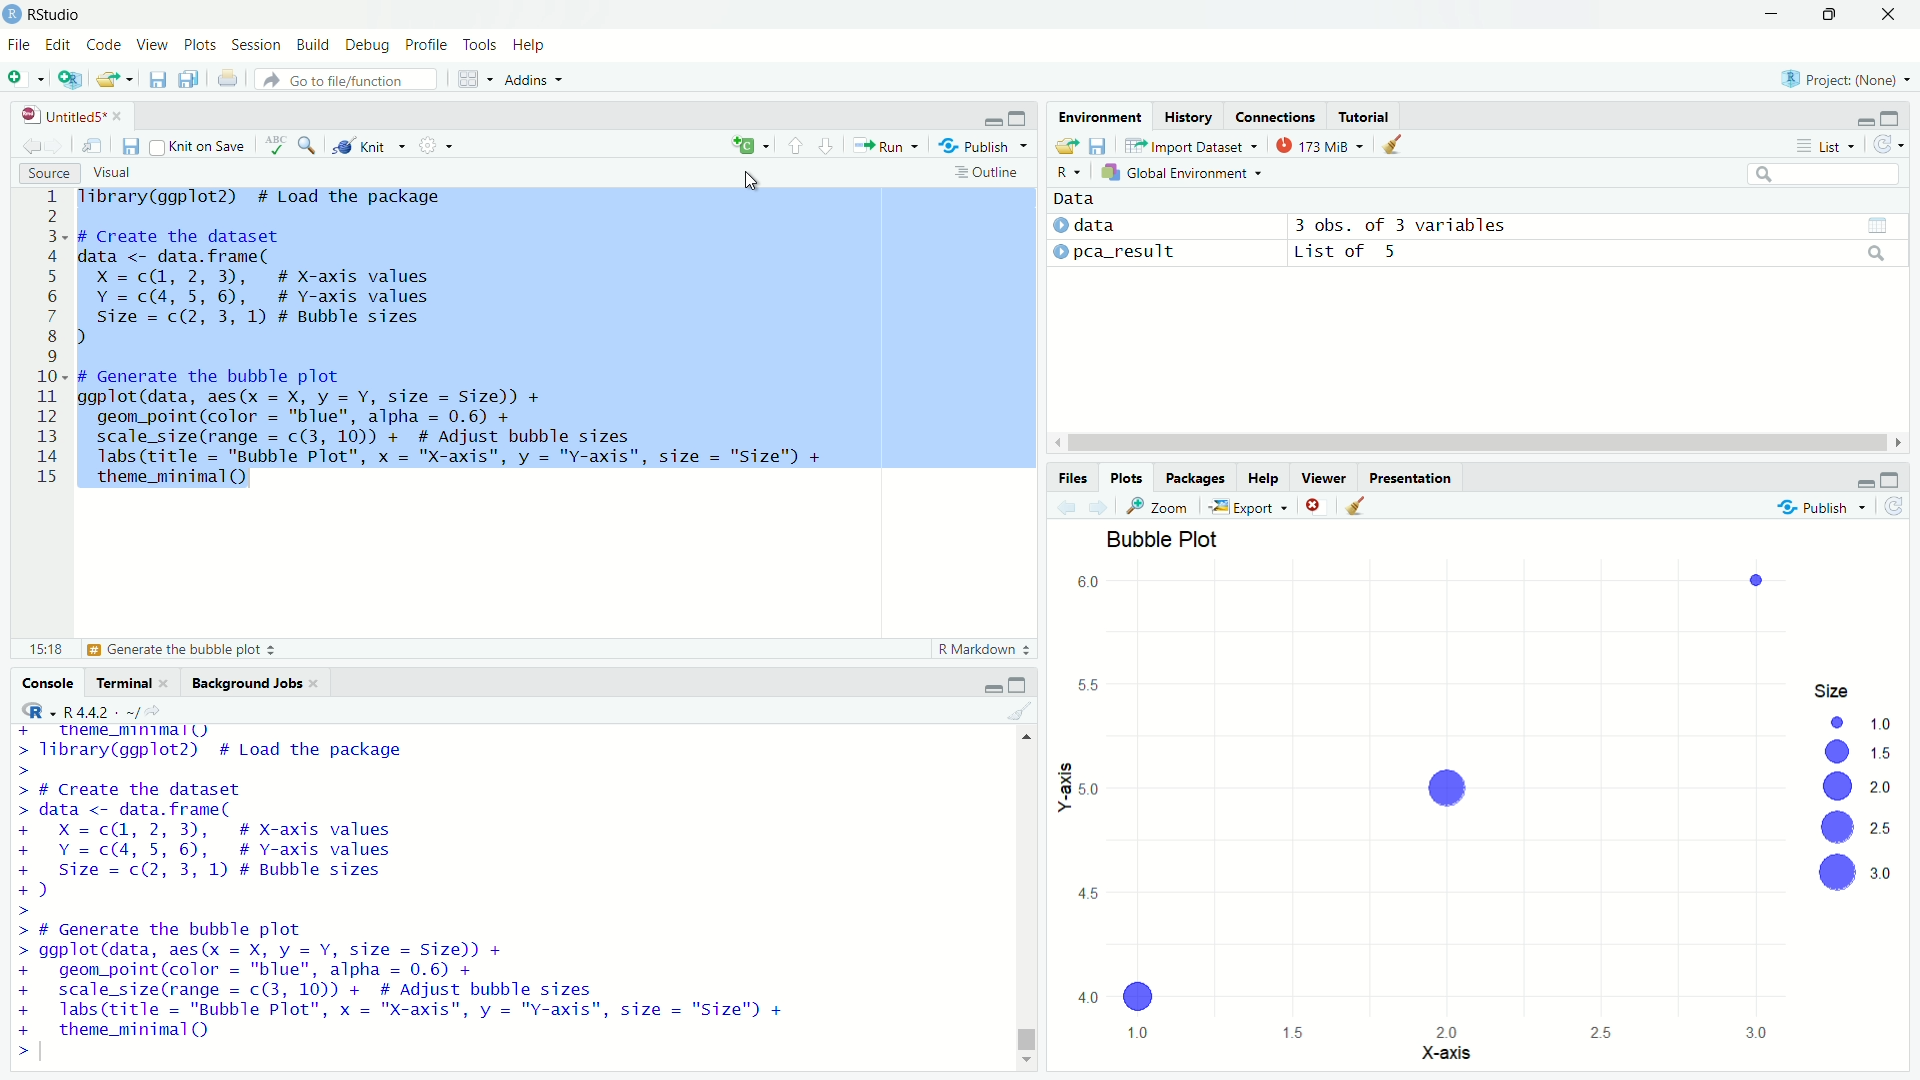  Describe the element at coordinates (1596, 254) in the screenshot. I see `data2 : list of 5` at that location.